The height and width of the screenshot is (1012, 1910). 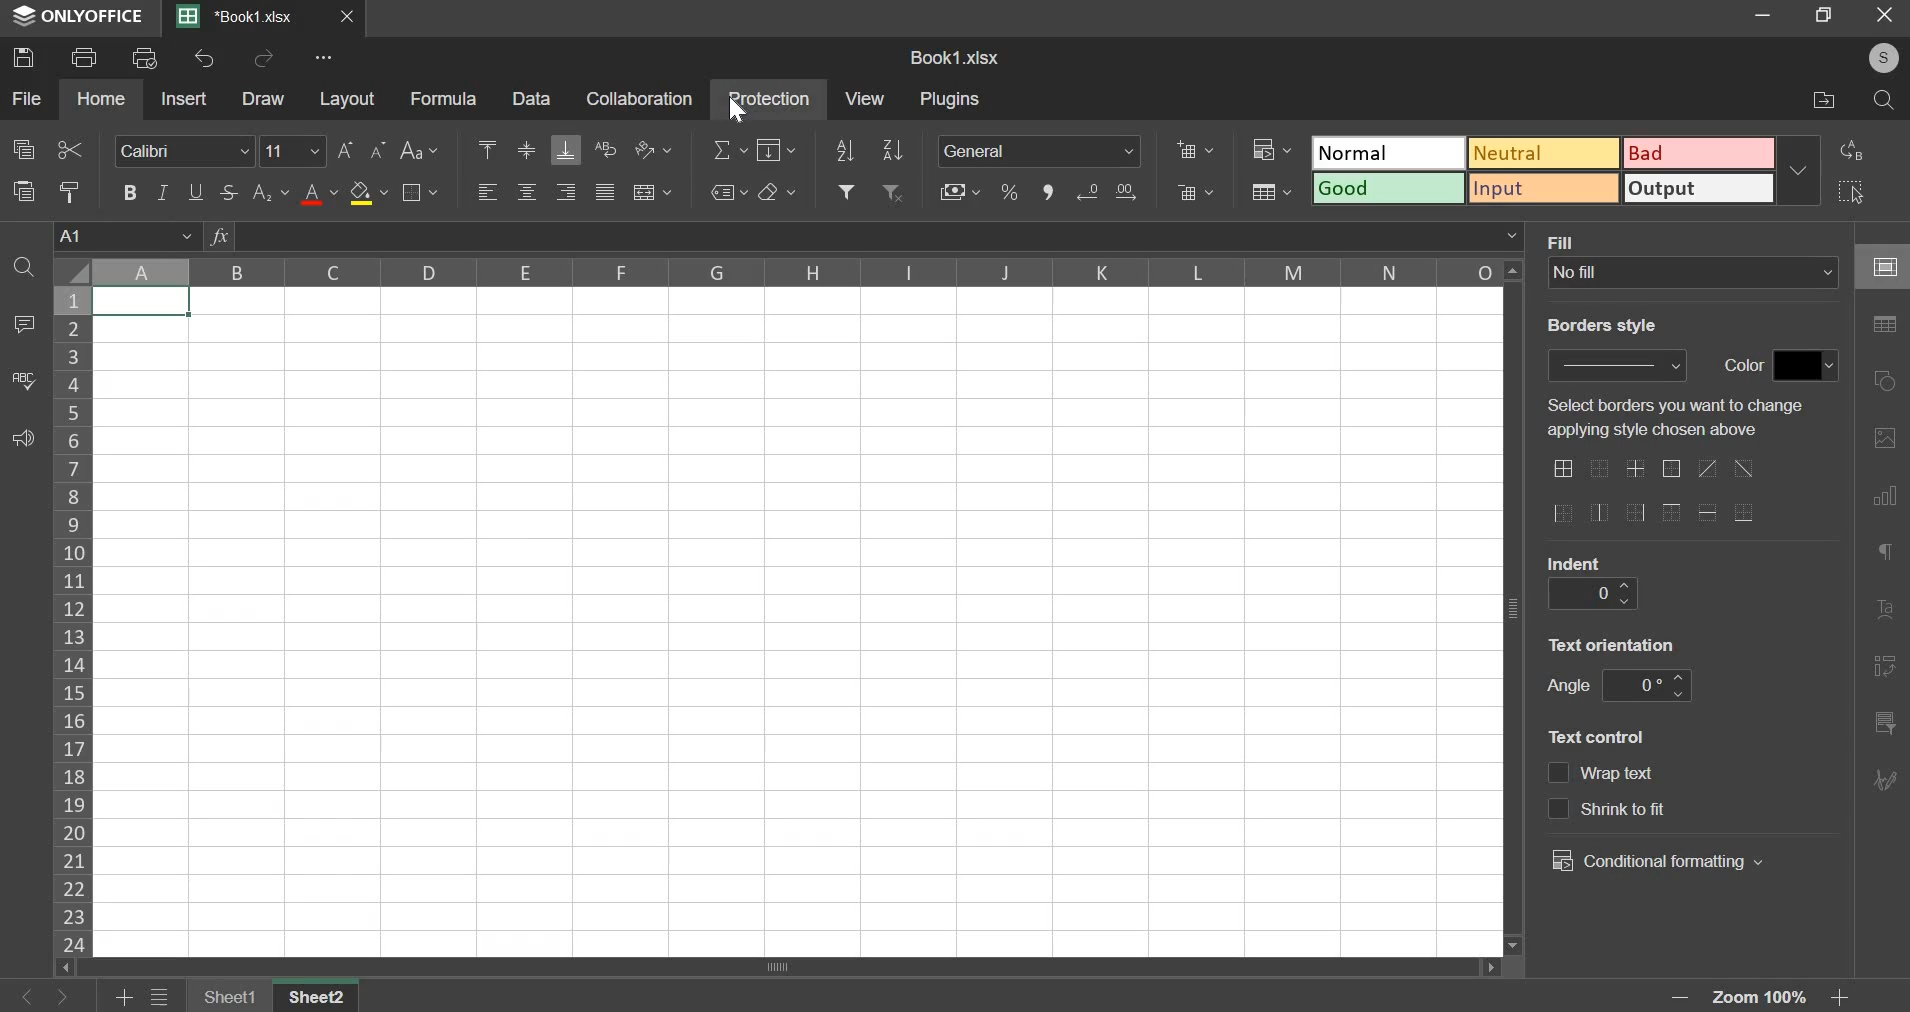 I want to click on angle, so click(x=1644, y=686).